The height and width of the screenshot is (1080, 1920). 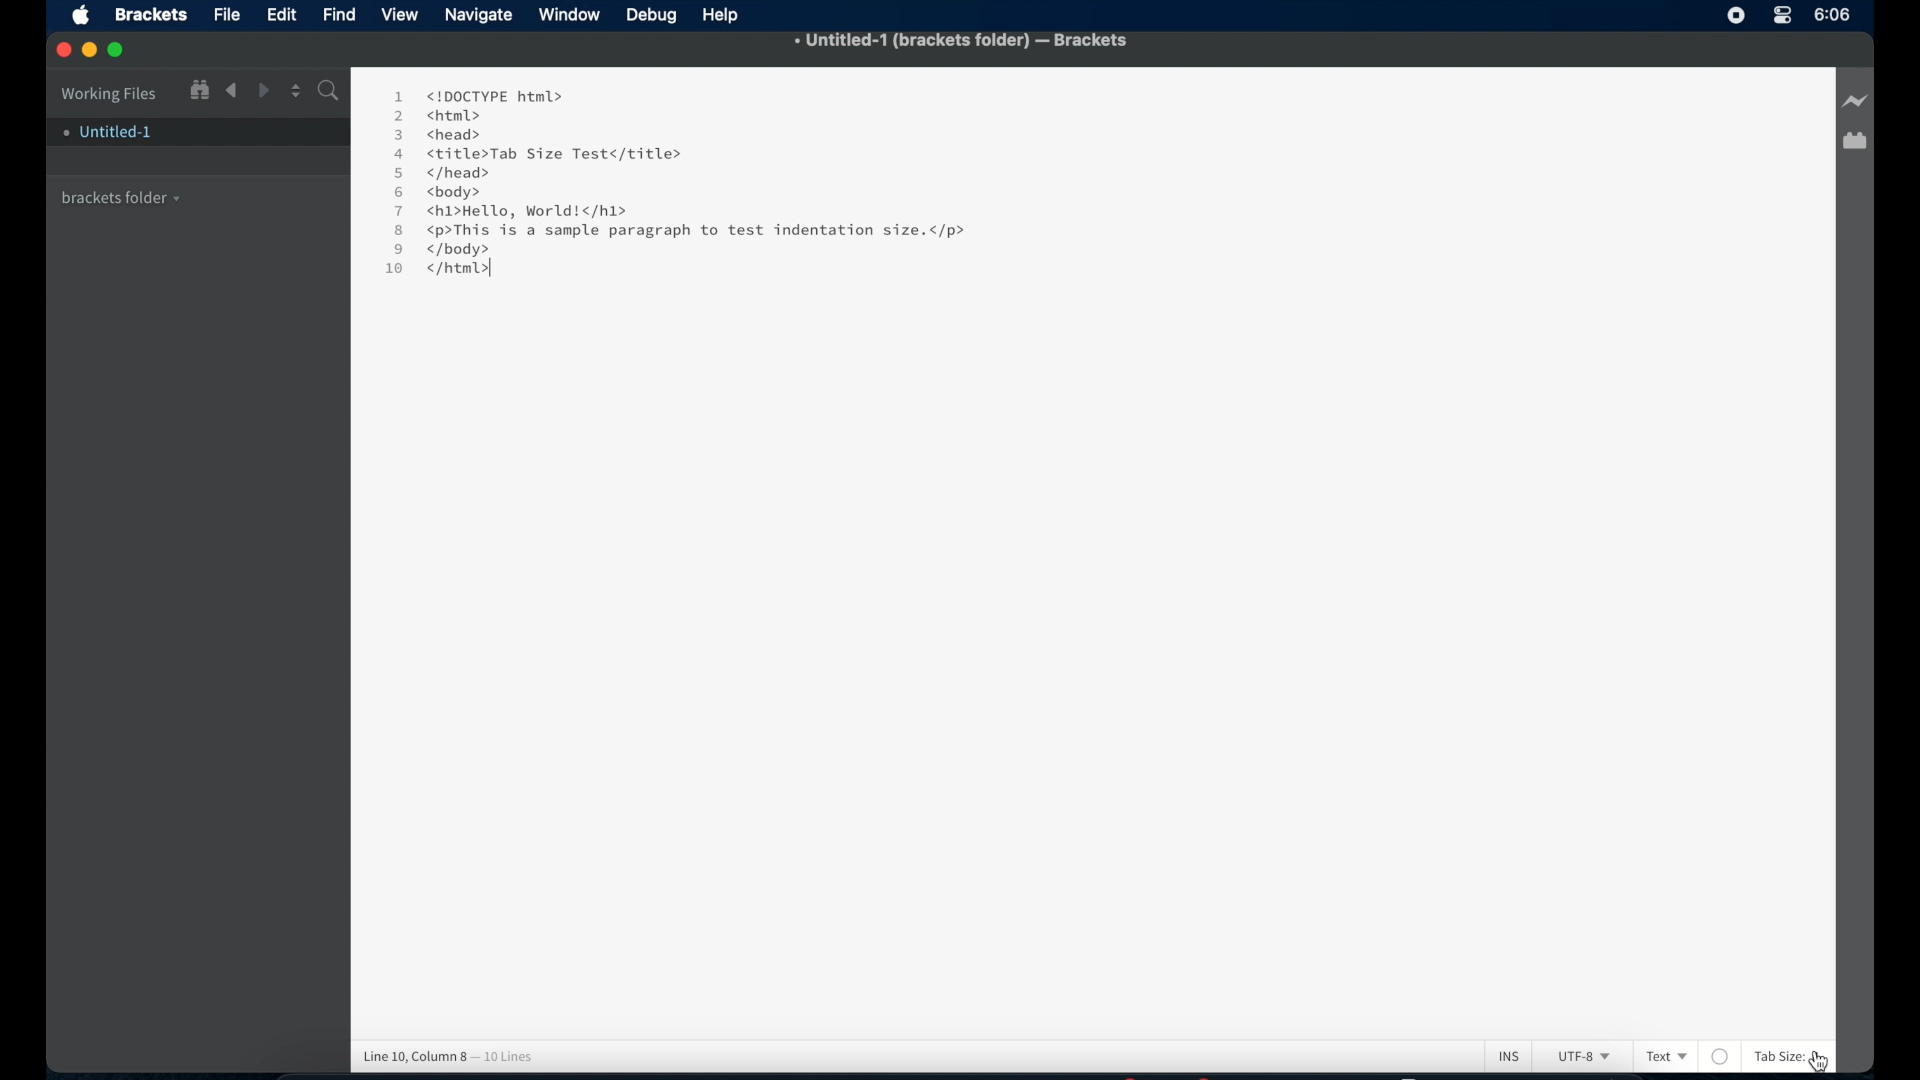 What do you see at coordinates (1580, 1058) in the screenshot?
I see `UTF-8` at bounding box center [1580, 1058].